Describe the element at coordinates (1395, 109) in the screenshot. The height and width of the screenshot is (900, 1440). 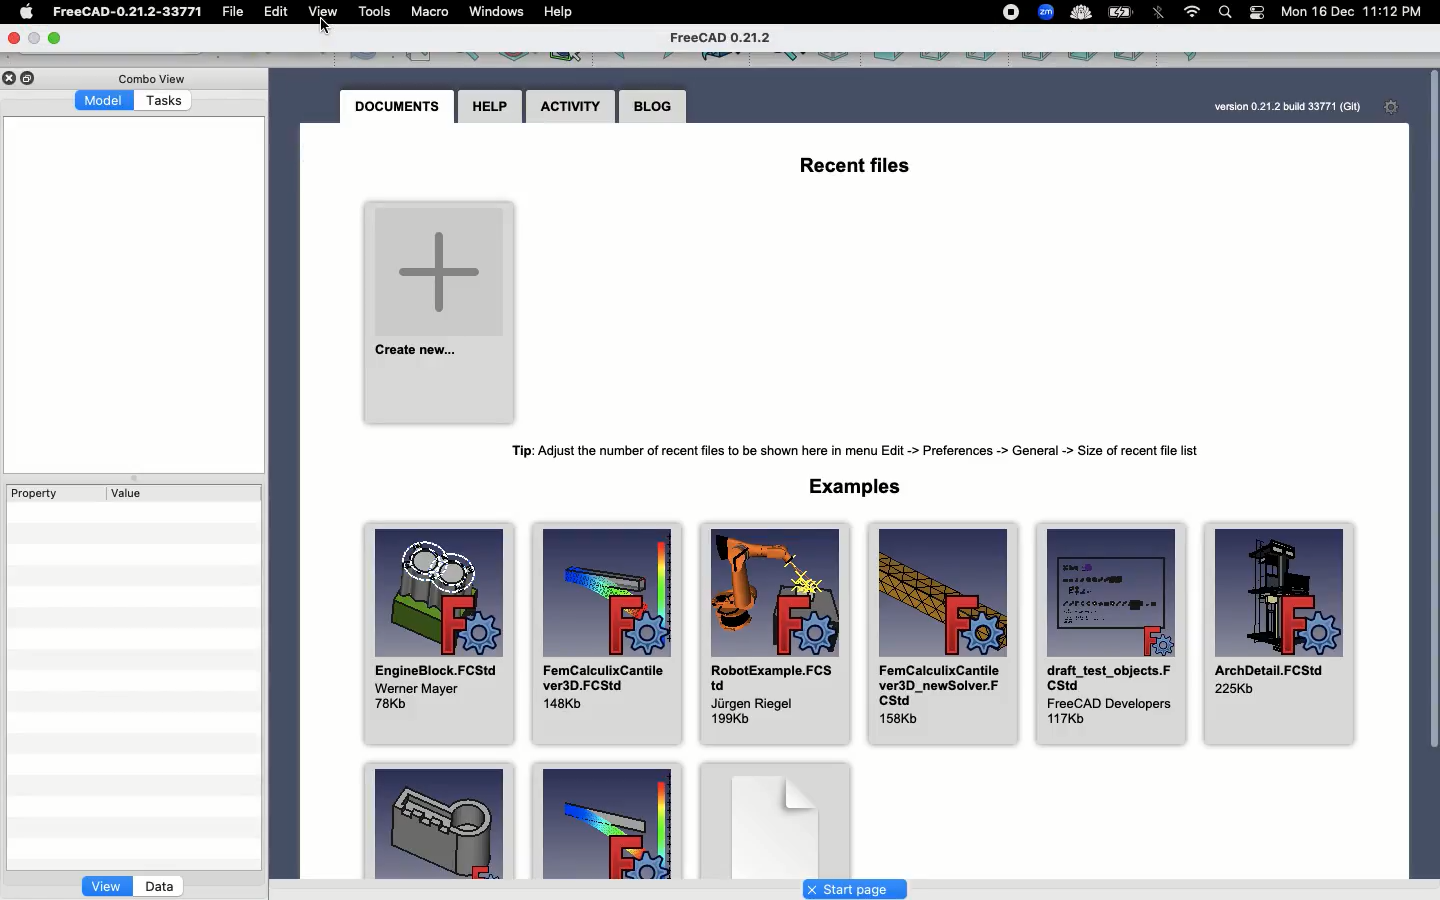
I see `Settings` at that location.